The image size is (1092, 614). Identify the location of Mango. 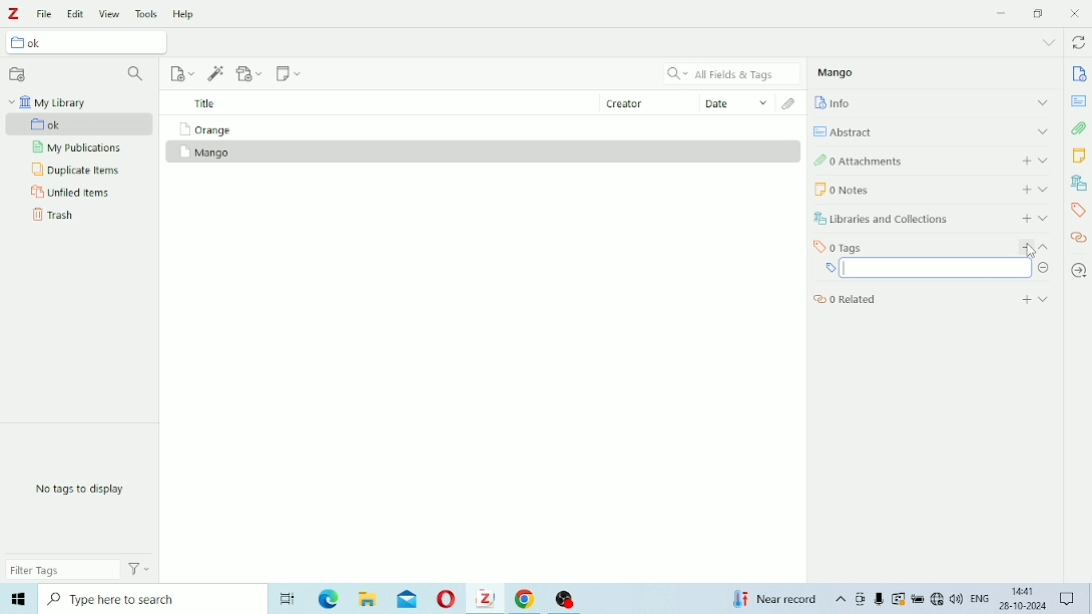
(205, 153).